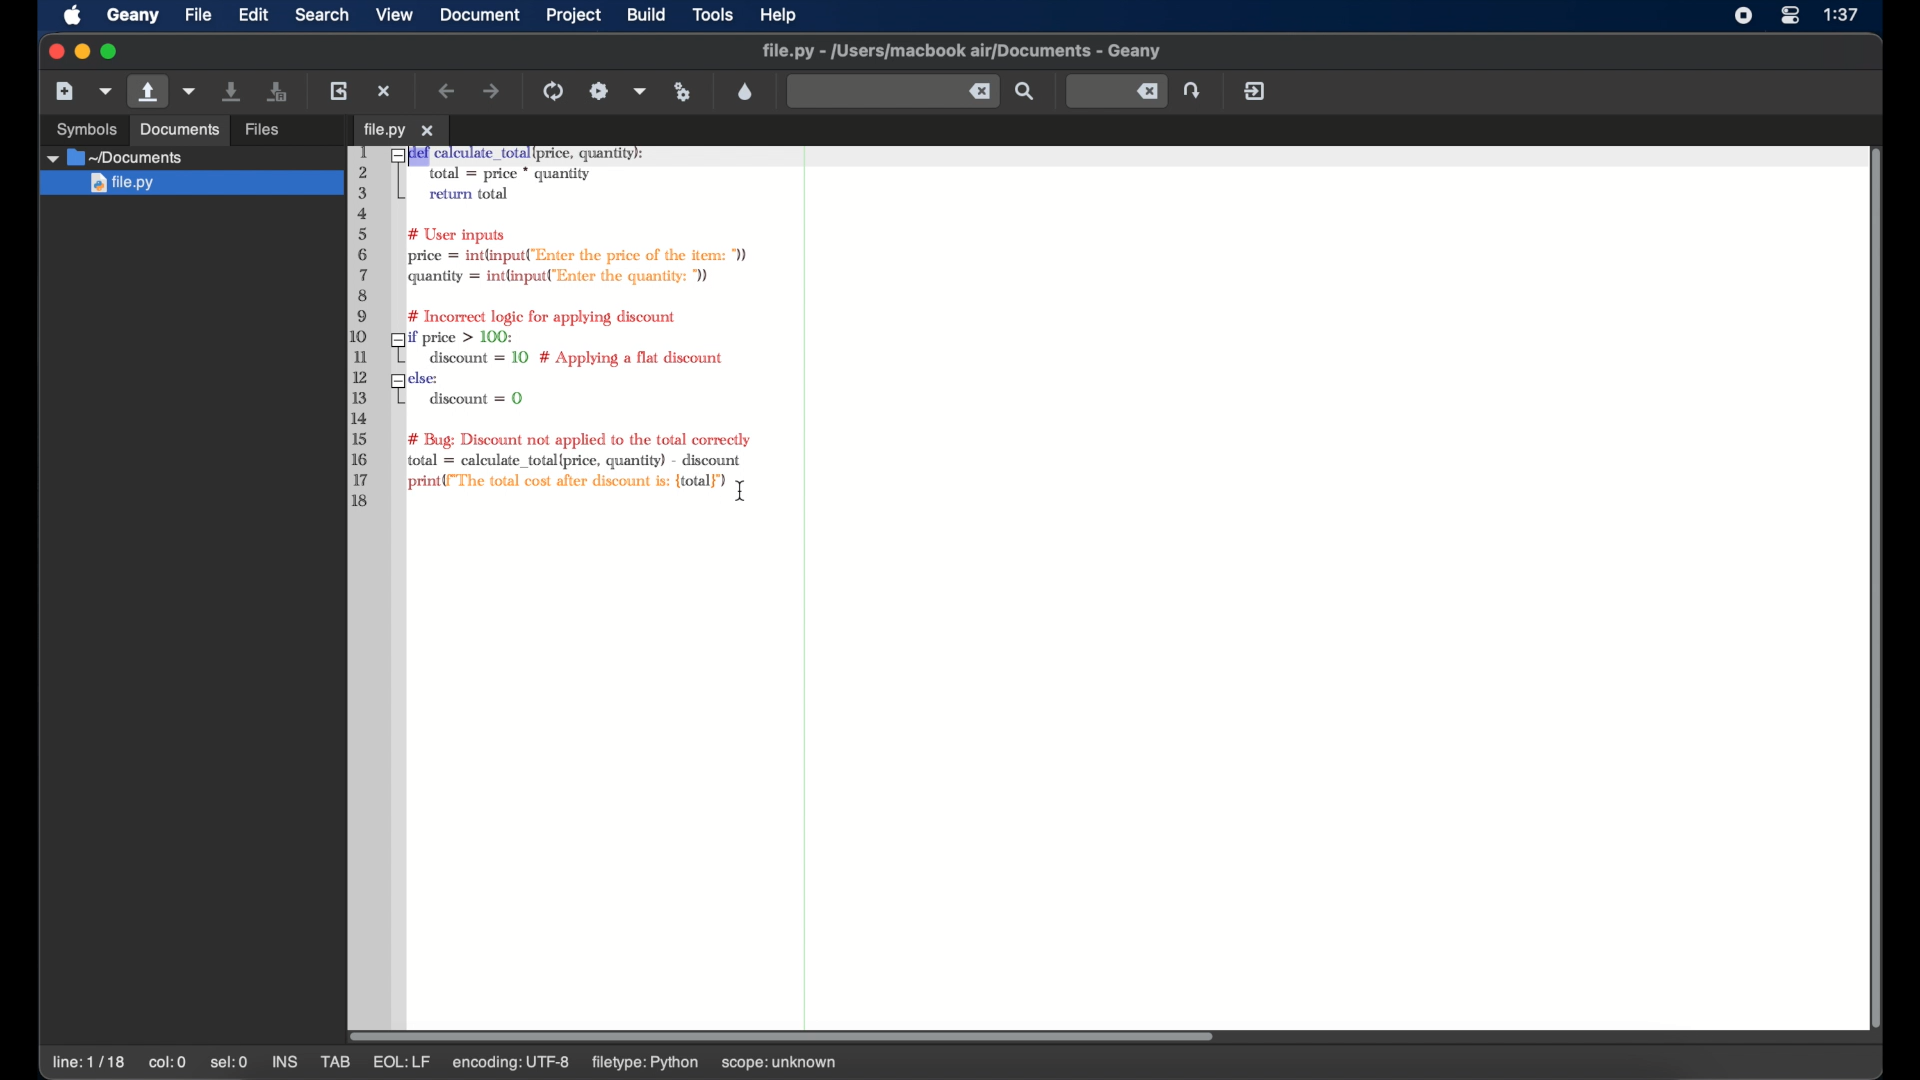 The width and height of the screenshot is (1920, 1080). What do you see at coordinates (322, 15) in the screenshot?
I see `search` at bounding box center [322, 15].